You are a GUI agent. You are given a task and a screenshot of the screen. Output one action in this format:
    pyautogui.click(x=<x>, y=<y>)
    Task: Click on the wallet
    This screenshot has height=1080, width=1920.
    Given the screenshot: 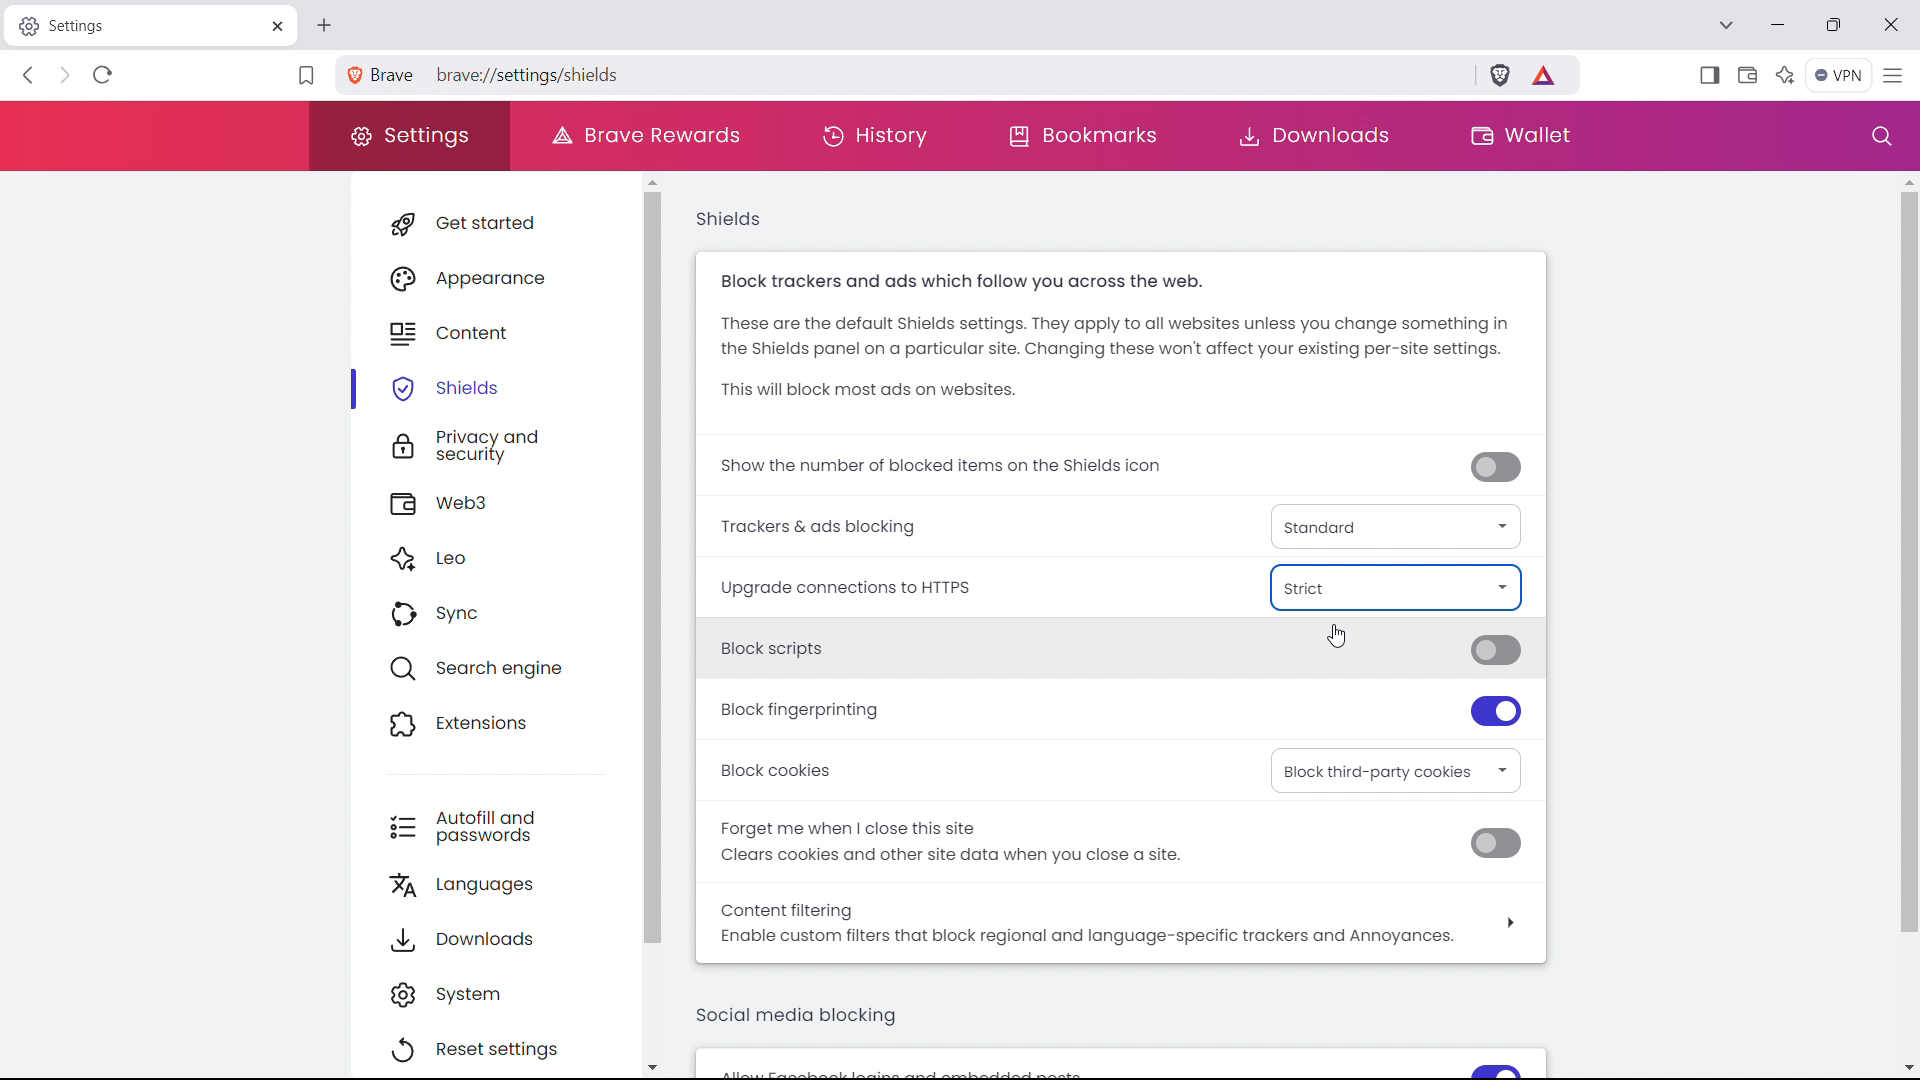 What is the action you would take?
    pyautogui.click(x=1746, y=75)
    